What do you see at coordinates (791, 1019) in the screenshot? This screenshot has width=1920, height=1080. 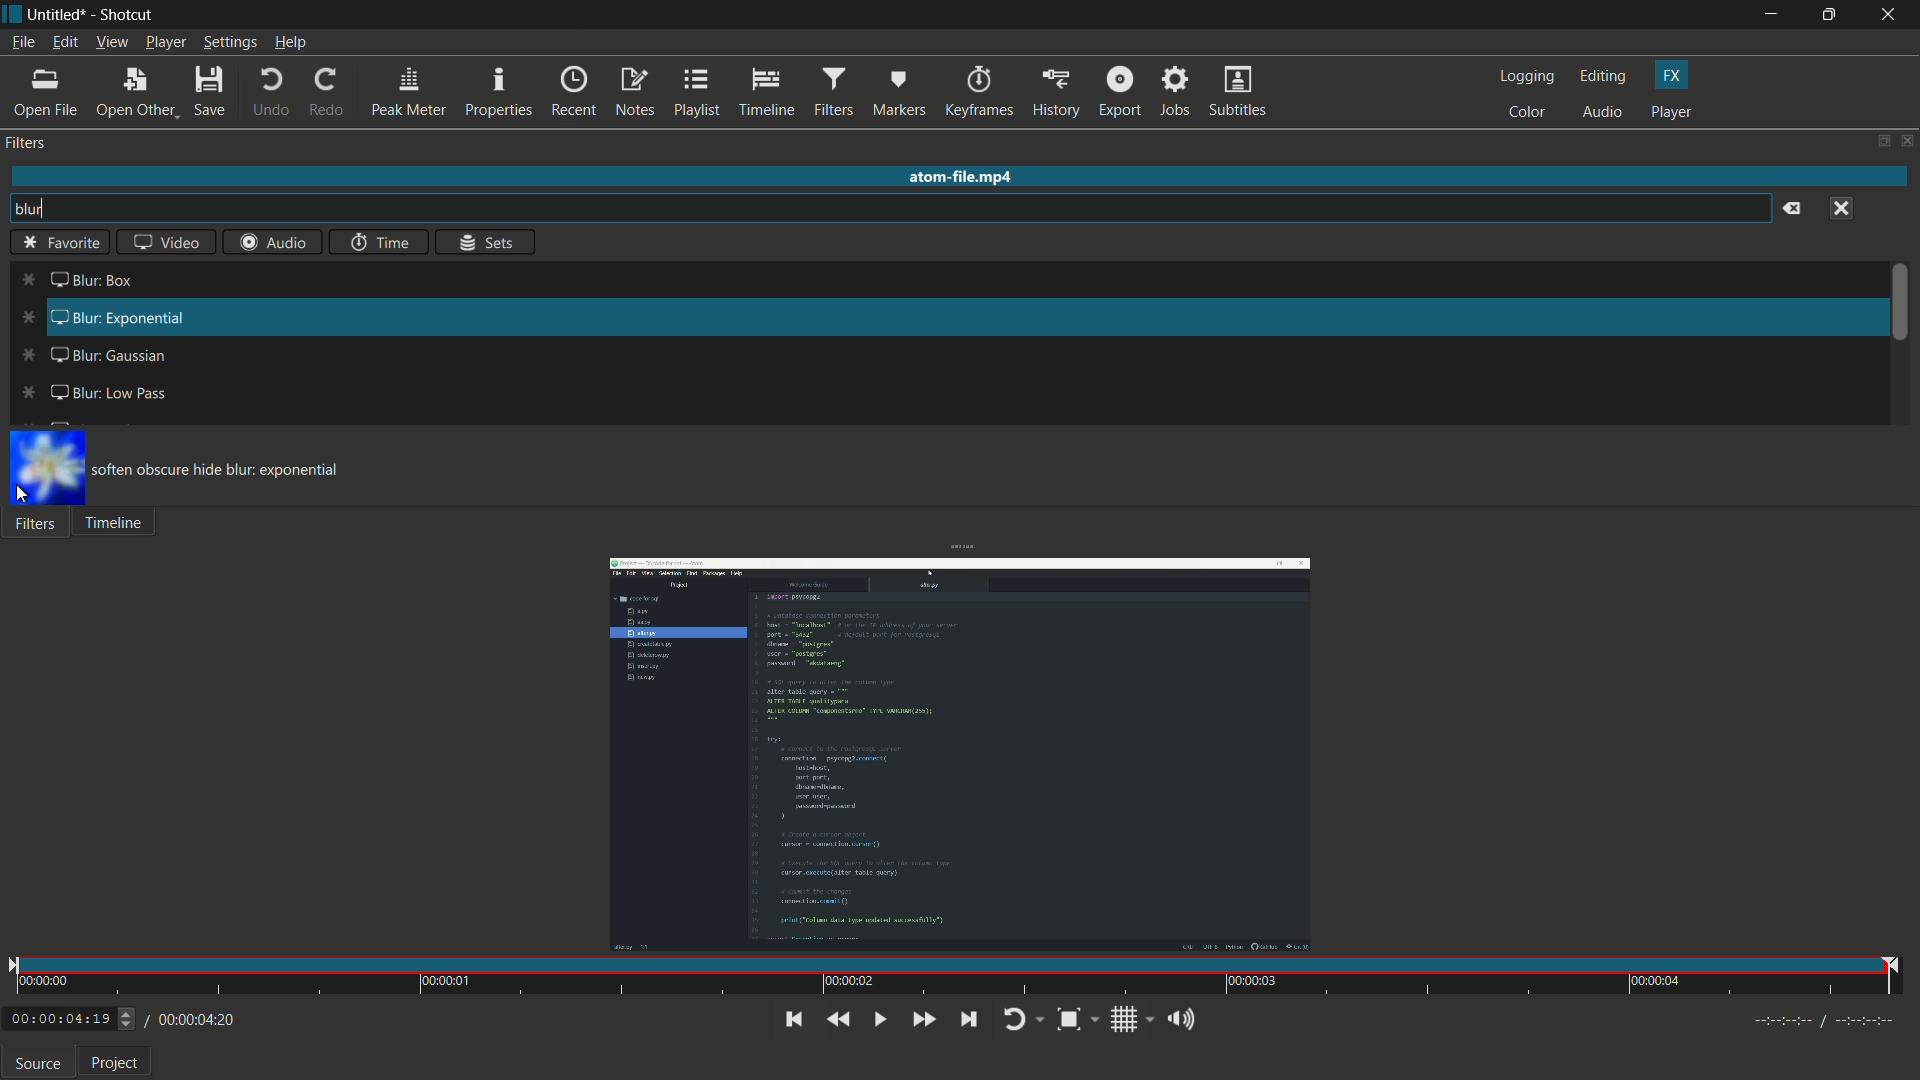 I see `skip to the previous point` at bounding box center [791, 1019].